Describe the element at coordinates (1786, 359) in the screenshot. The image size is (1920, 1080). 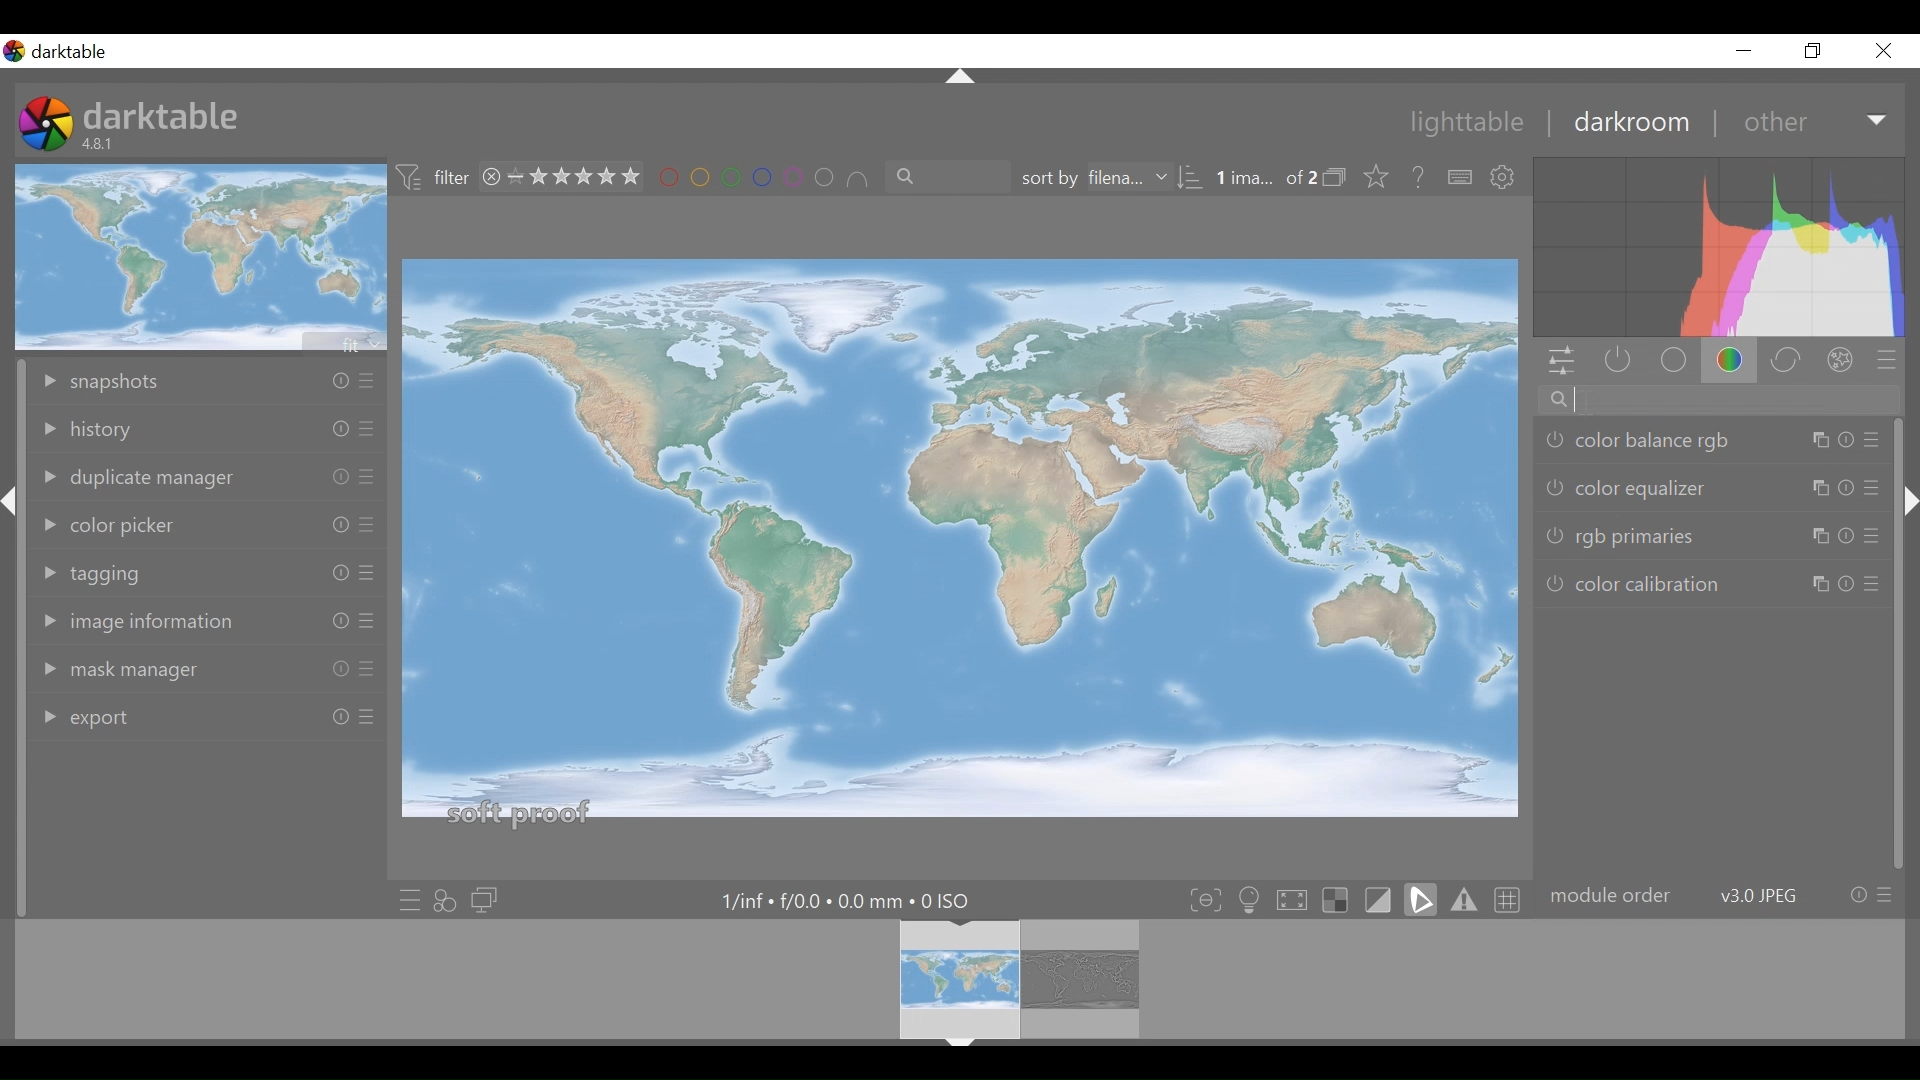
I see `correct` at that location.